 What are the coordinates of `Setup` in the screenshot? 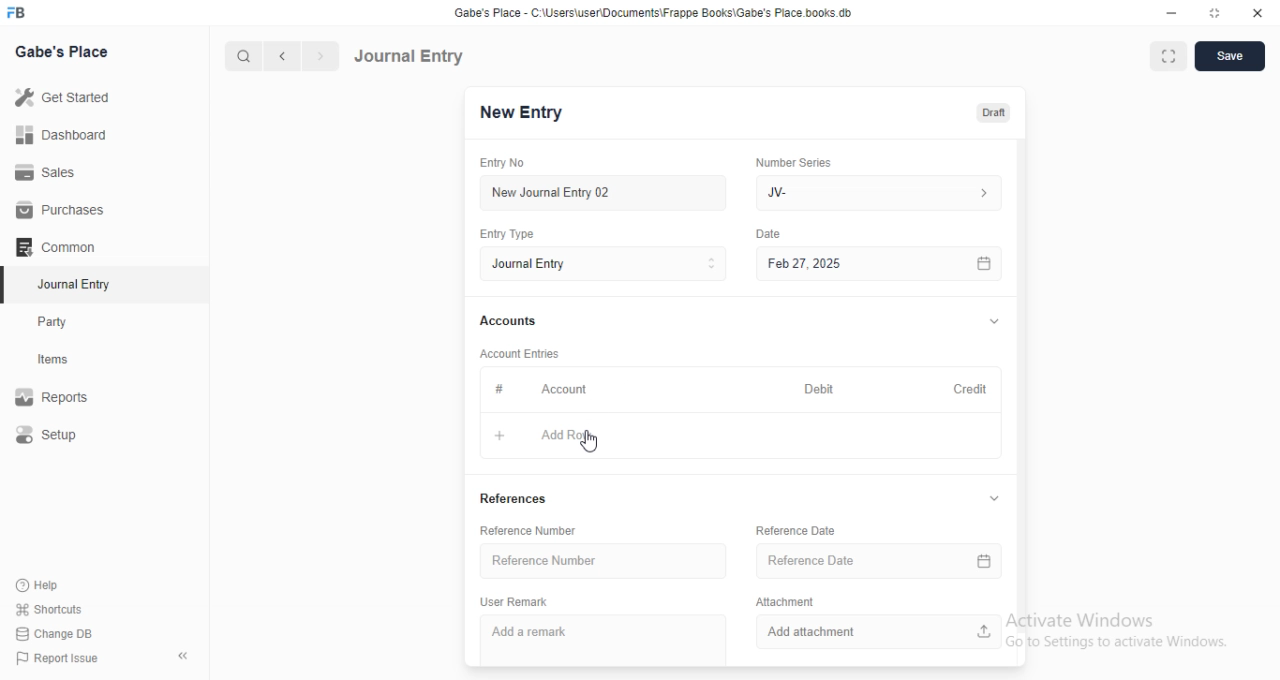 It's located at (49, 434).